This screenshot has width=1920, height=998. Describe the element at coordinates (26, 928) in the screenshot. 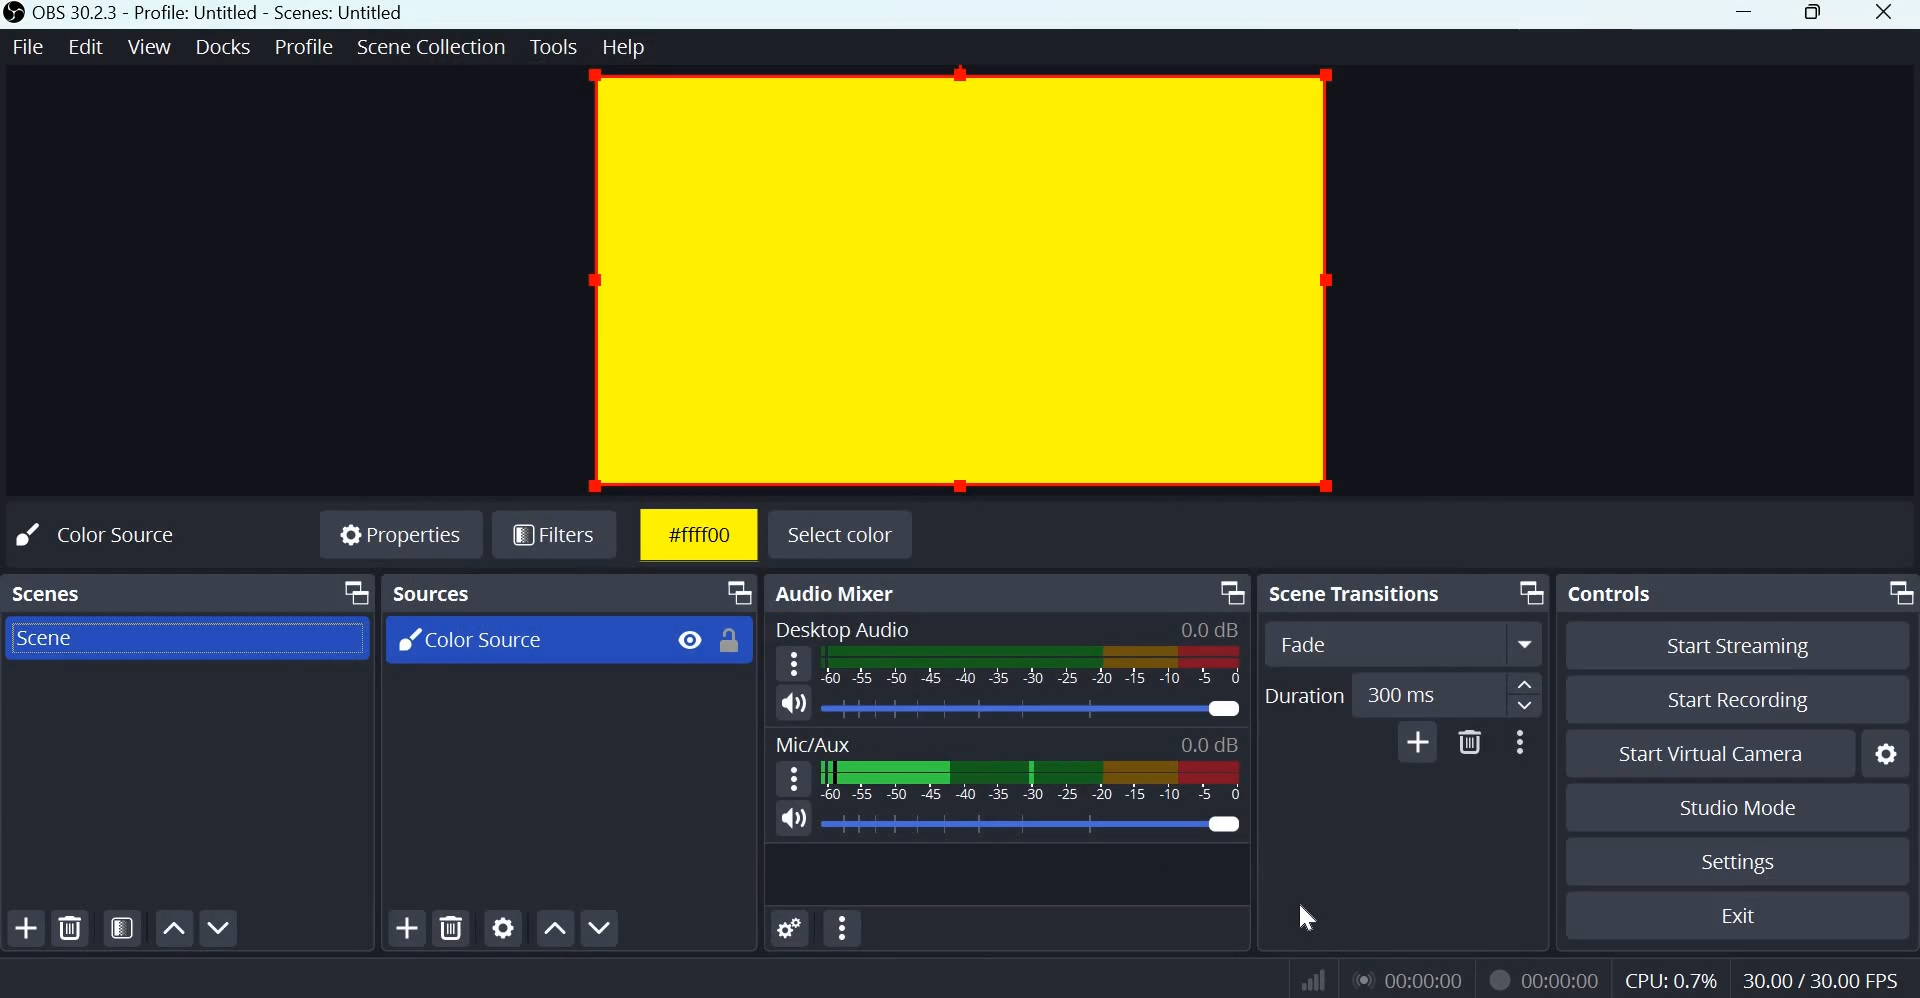

I see `add scene` at that location.